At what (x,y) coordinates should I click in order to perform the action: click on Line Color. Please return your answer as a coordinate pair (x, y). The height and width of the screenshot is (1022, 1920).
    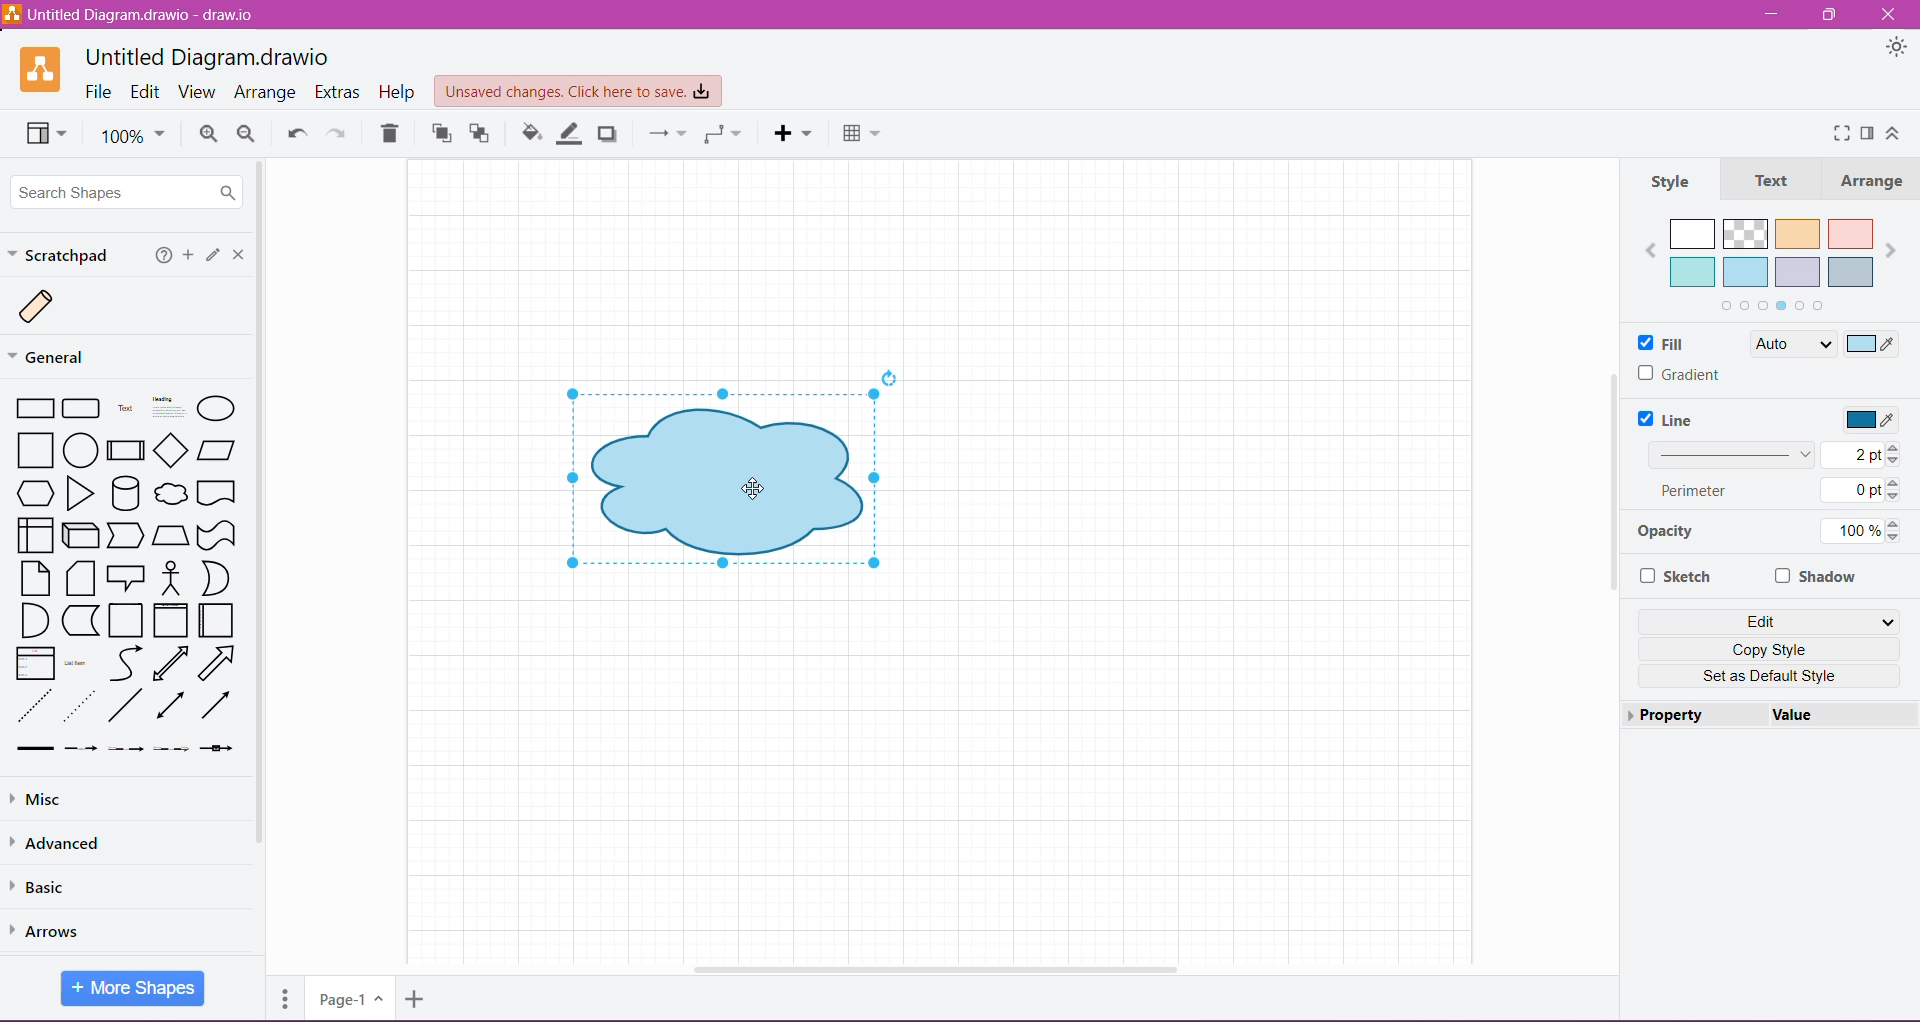
    Looking at the image, I should click on (570, 134).